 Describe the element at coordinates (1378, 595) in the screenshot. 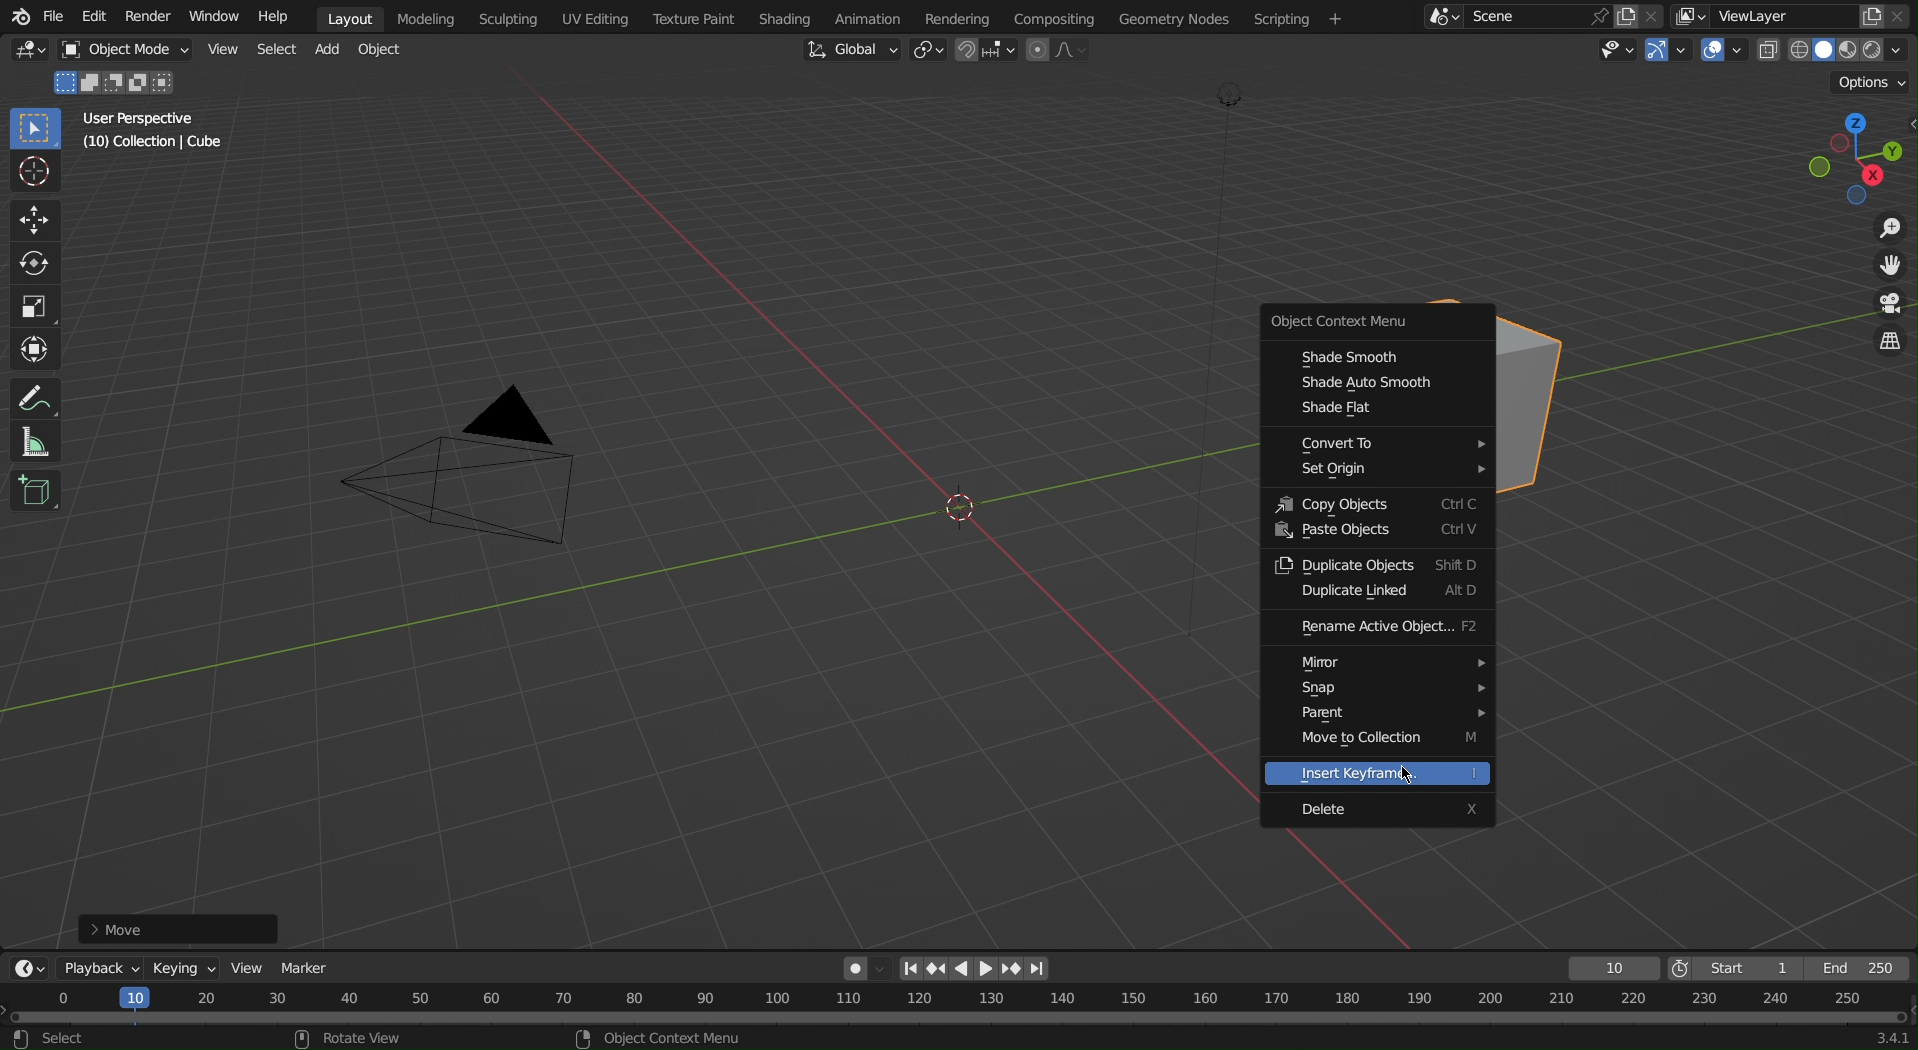

I see `Duplicate Linked` at that location.